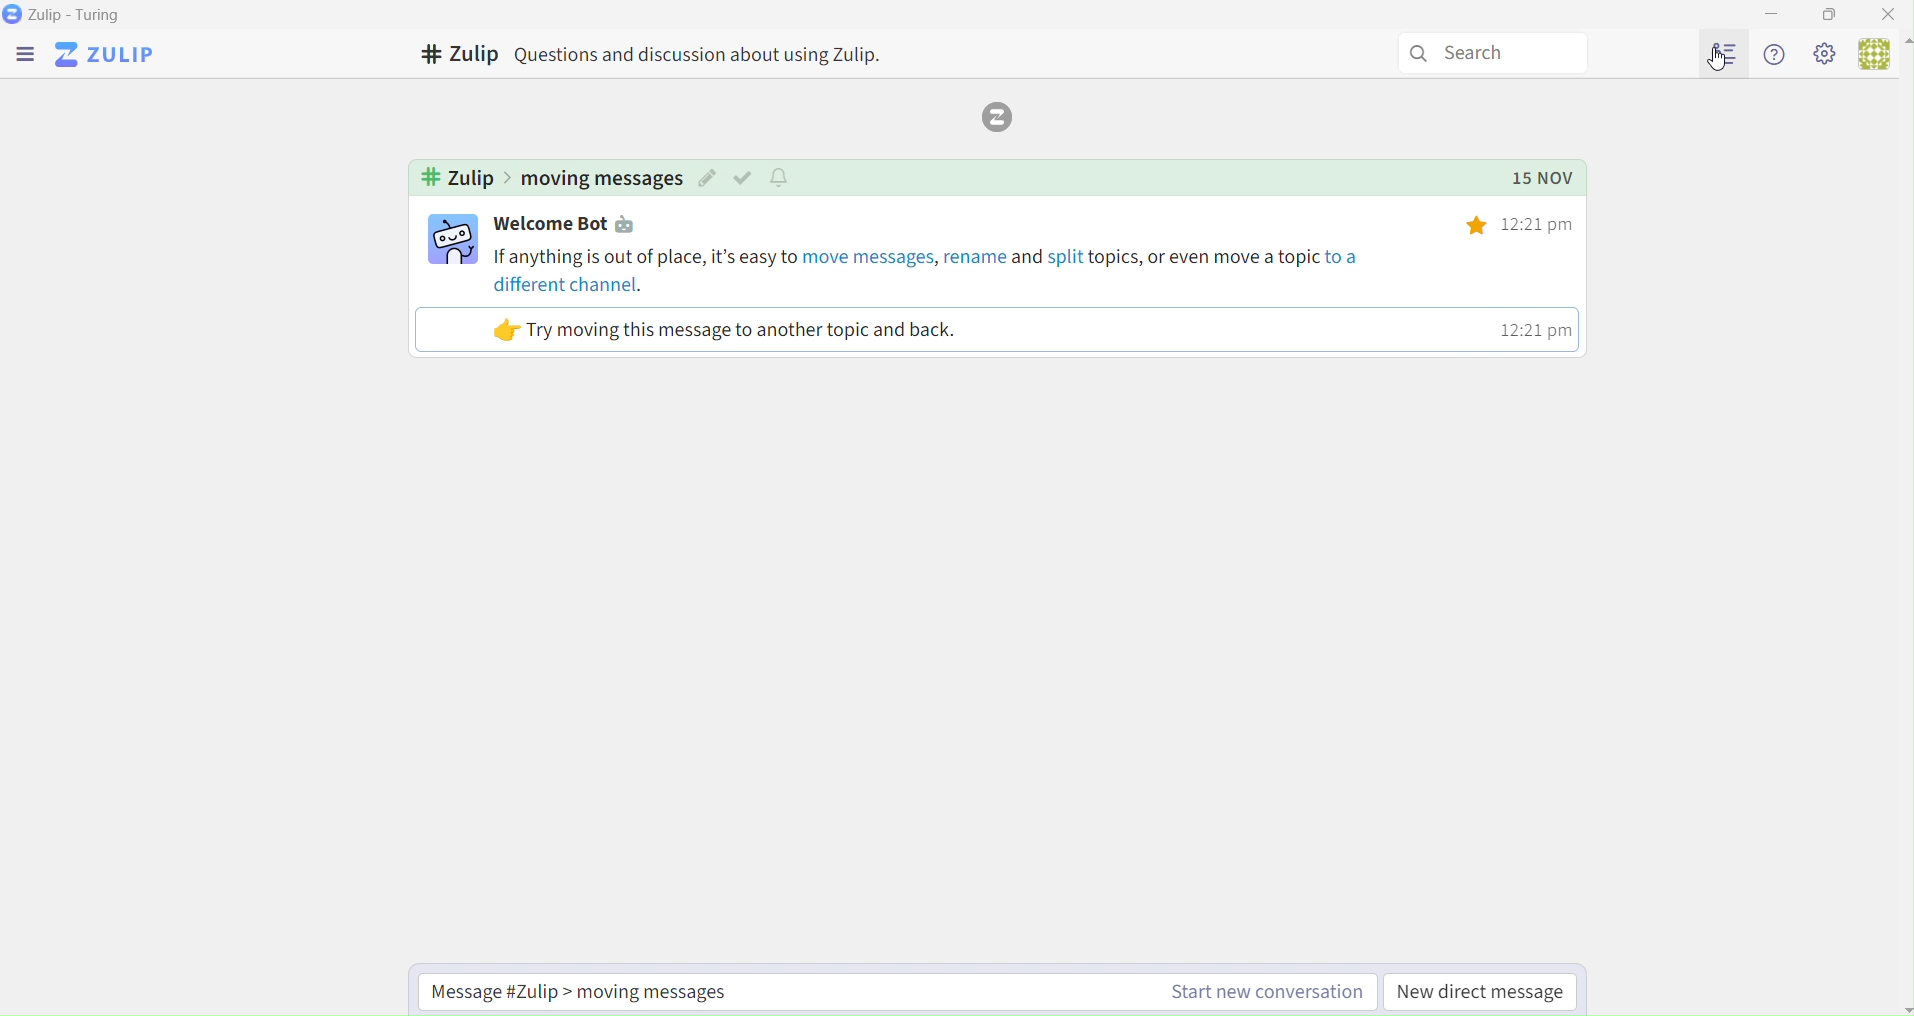  What do you see at coordinates (1772, 54) in the screenshot?
I see `Info` at bounding box center [1772, 54].